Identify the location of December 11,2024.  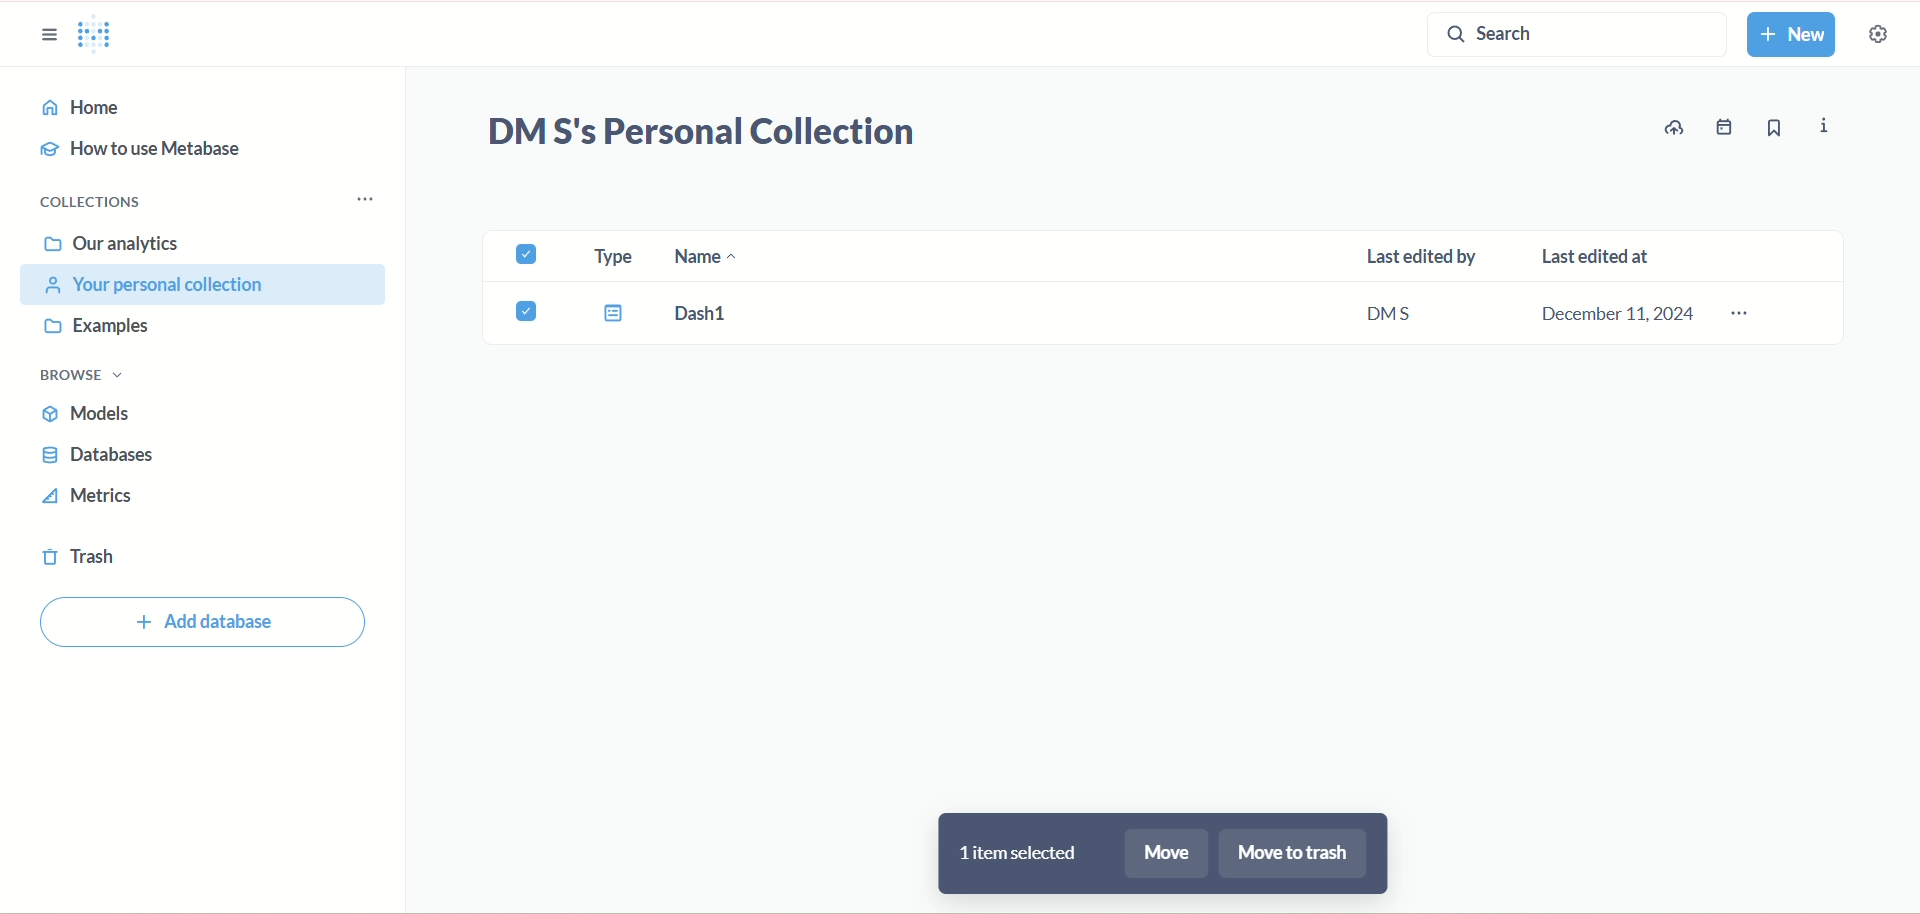
(1614, 315).